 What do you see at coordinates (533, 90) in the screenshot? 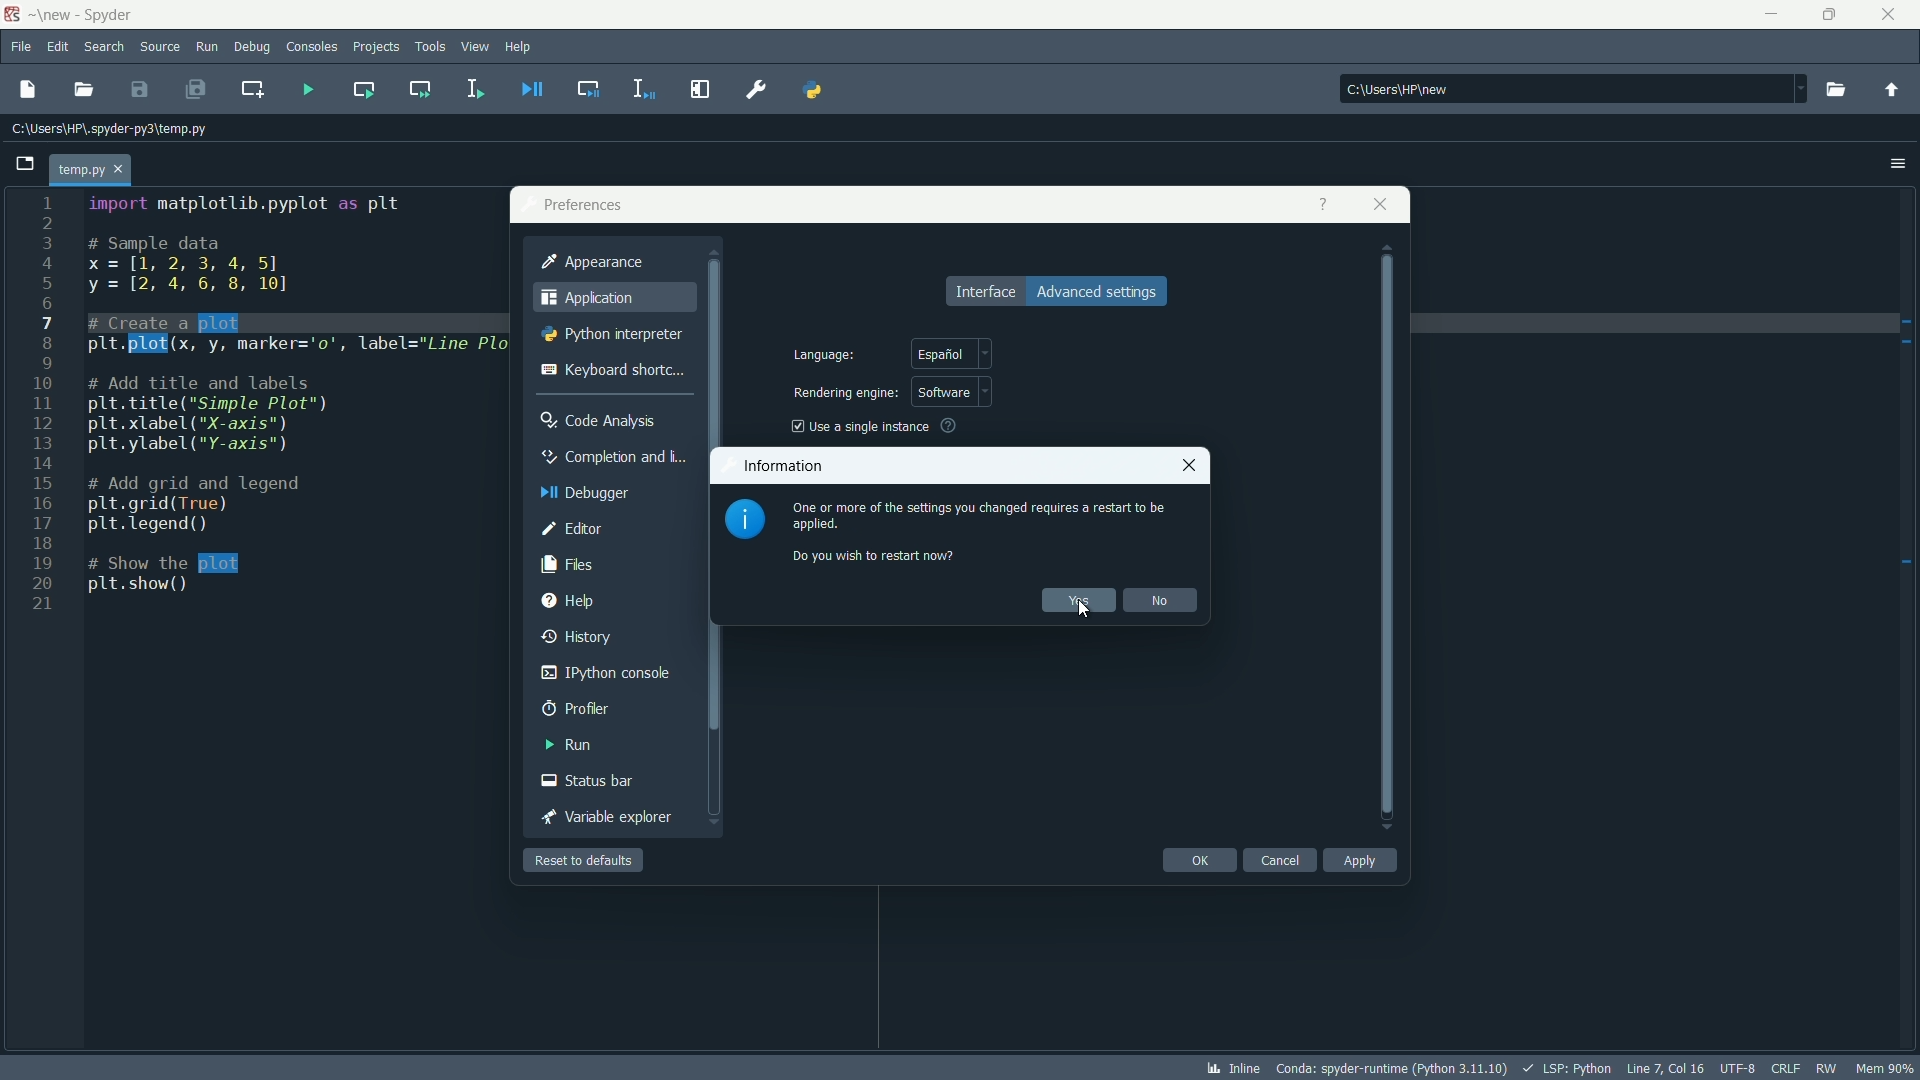
I see `debug file` at bounding box center [533, 90].